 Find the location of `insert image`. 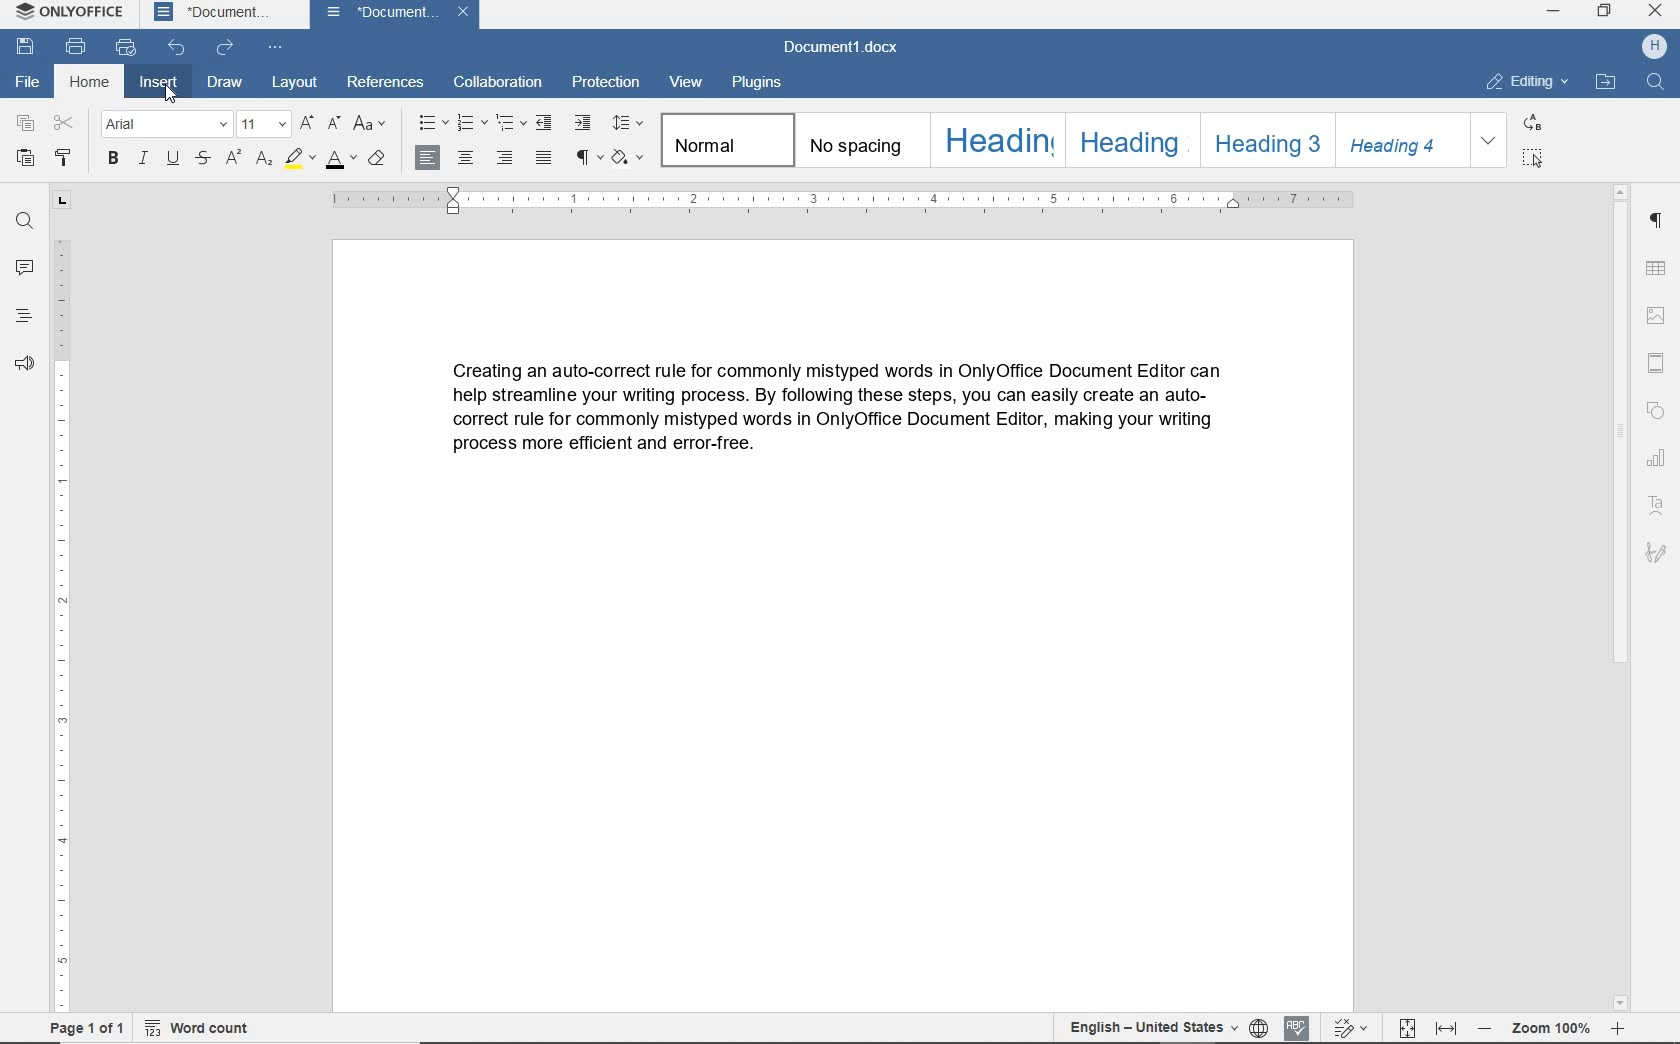

insert image is located at coordinates (1659, 314).